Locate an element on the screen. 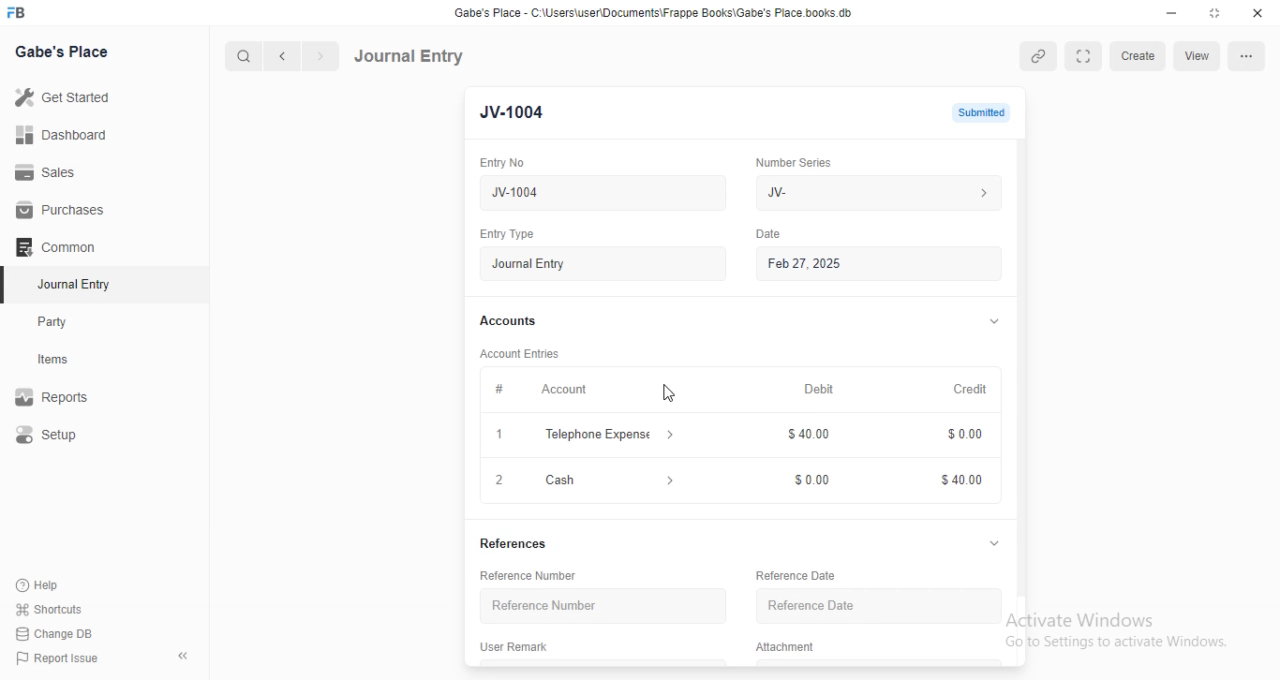 The image size is (1280, 680). References is located at coordinates (519, 545).